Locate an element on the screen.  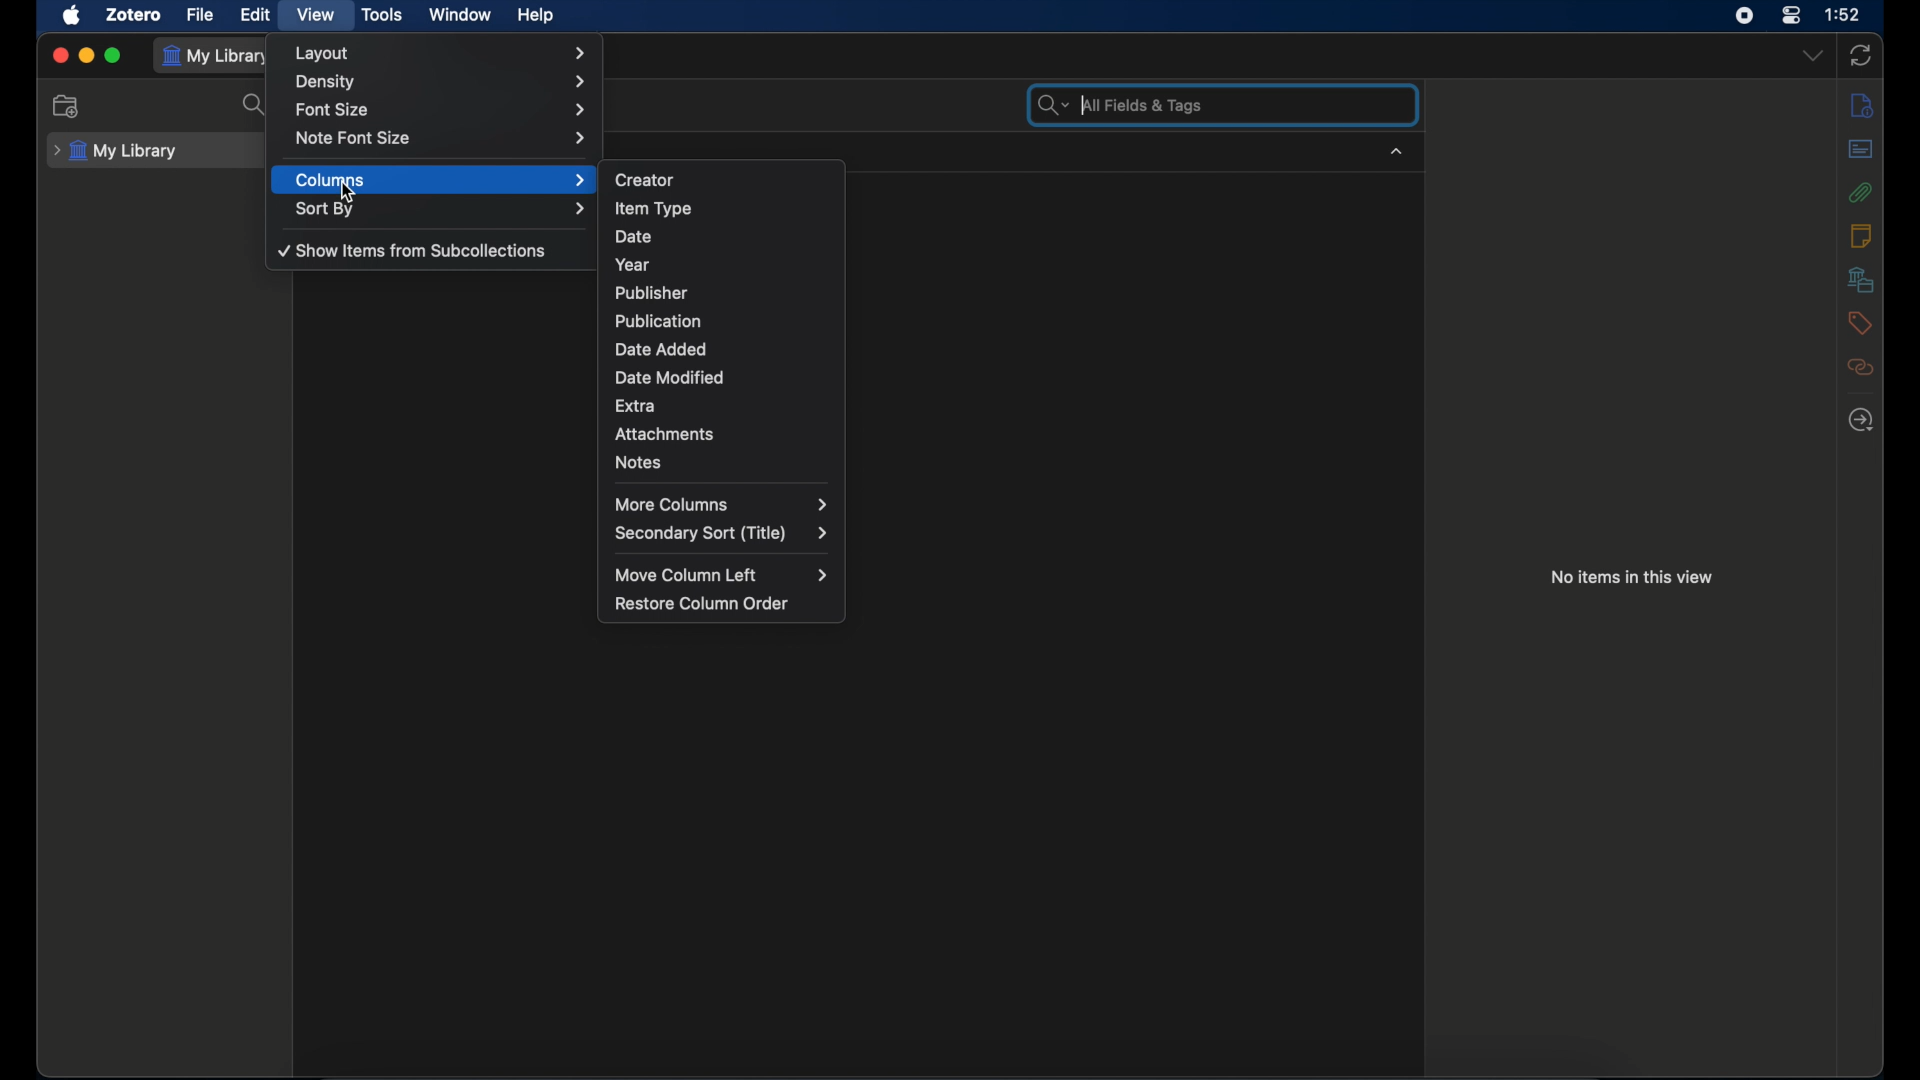
attachments is located at coordinates (666, 434).